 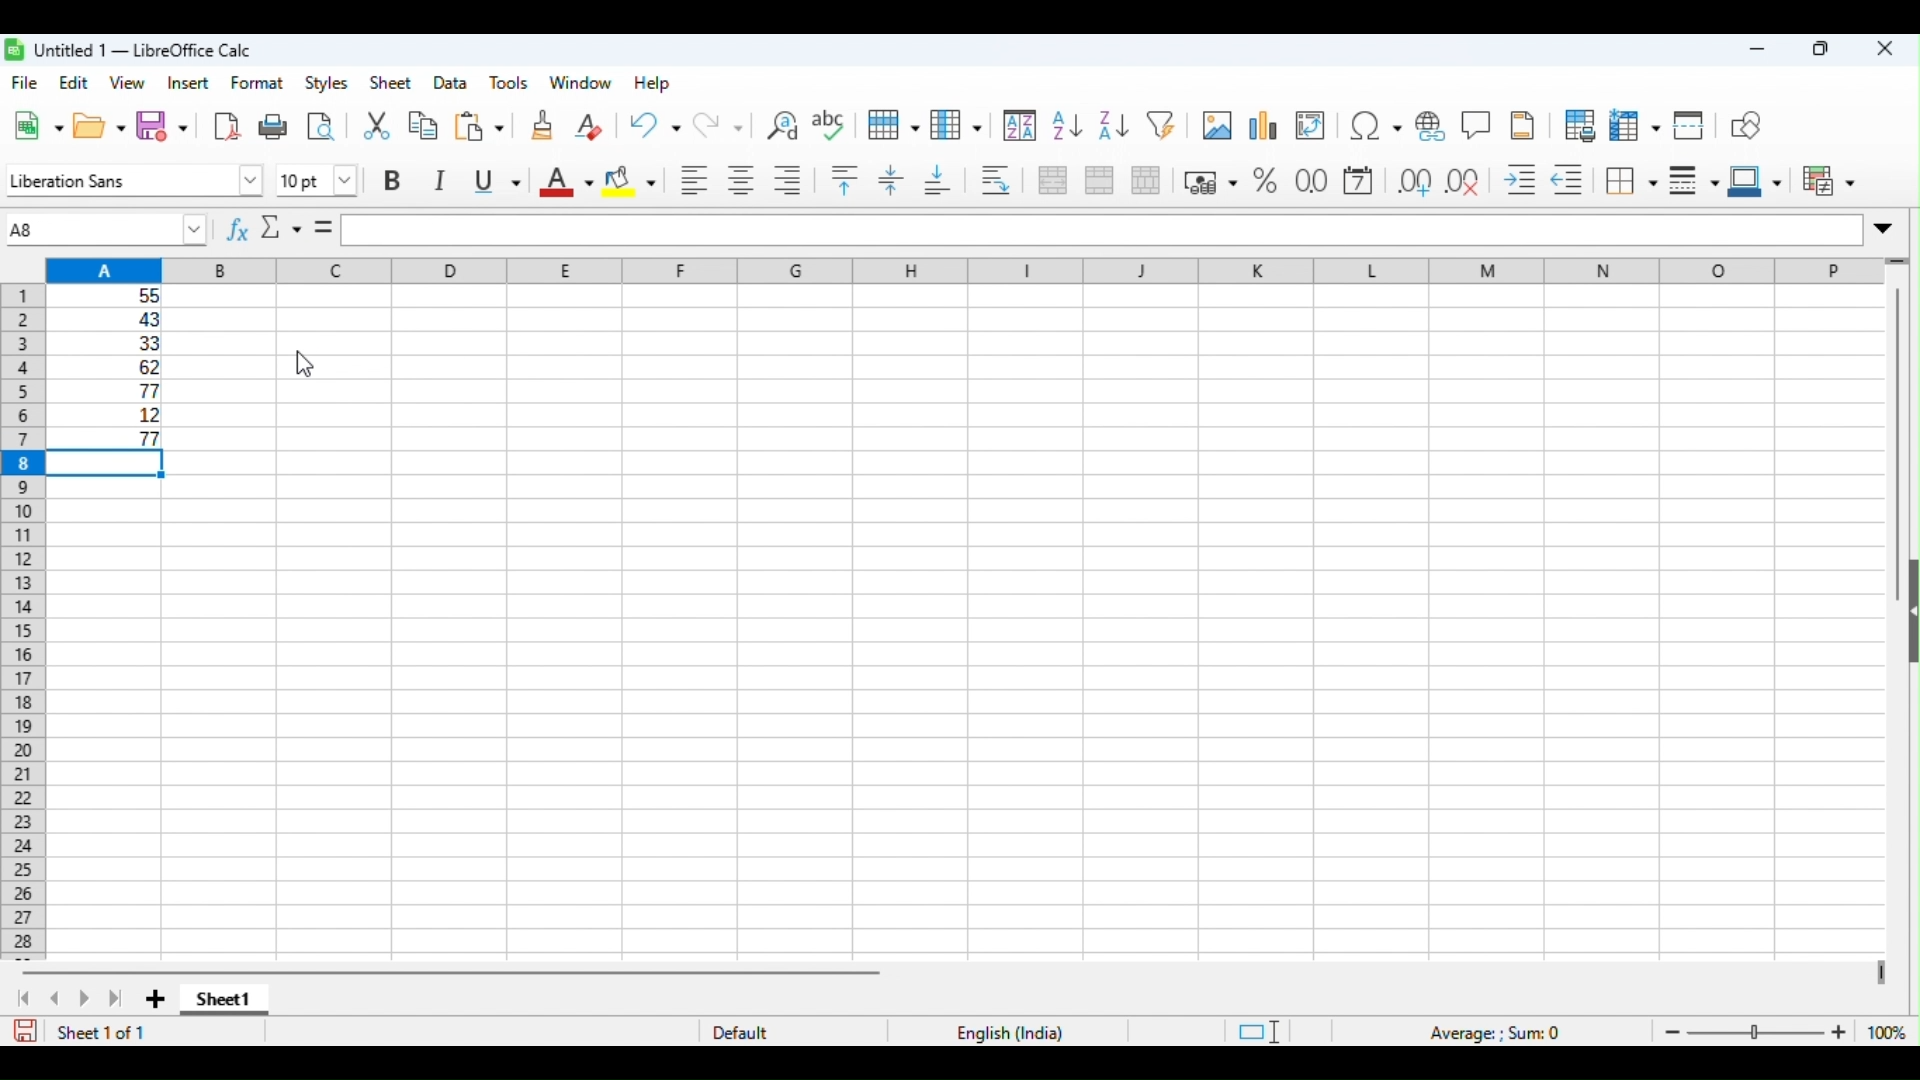 What do you see at coordinates (1631, 181) in the screenshot?
I see `border` at bounding box center [1631, 181].